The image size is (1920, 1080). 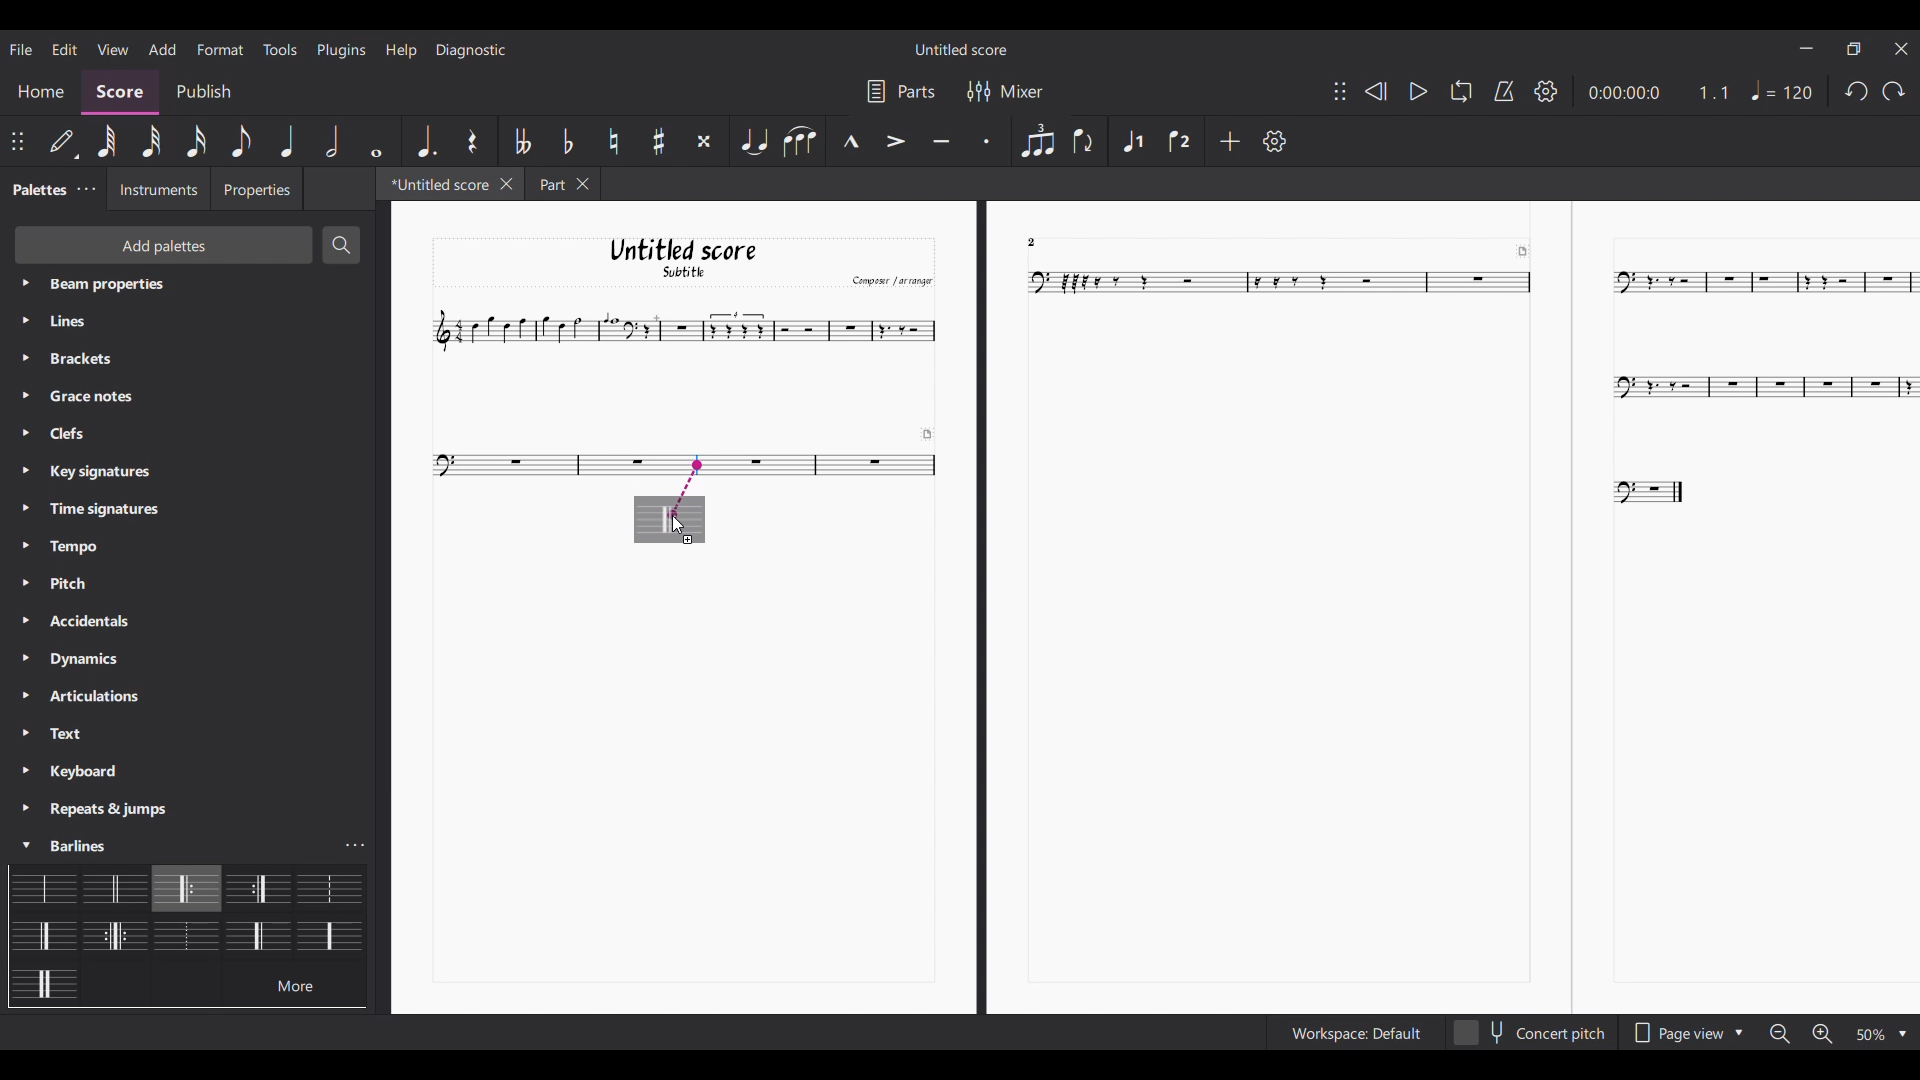 What do you see at coordinates (1781, 90) in the screenshot?
I see `Tempo` at bounding box center [1781, 90].